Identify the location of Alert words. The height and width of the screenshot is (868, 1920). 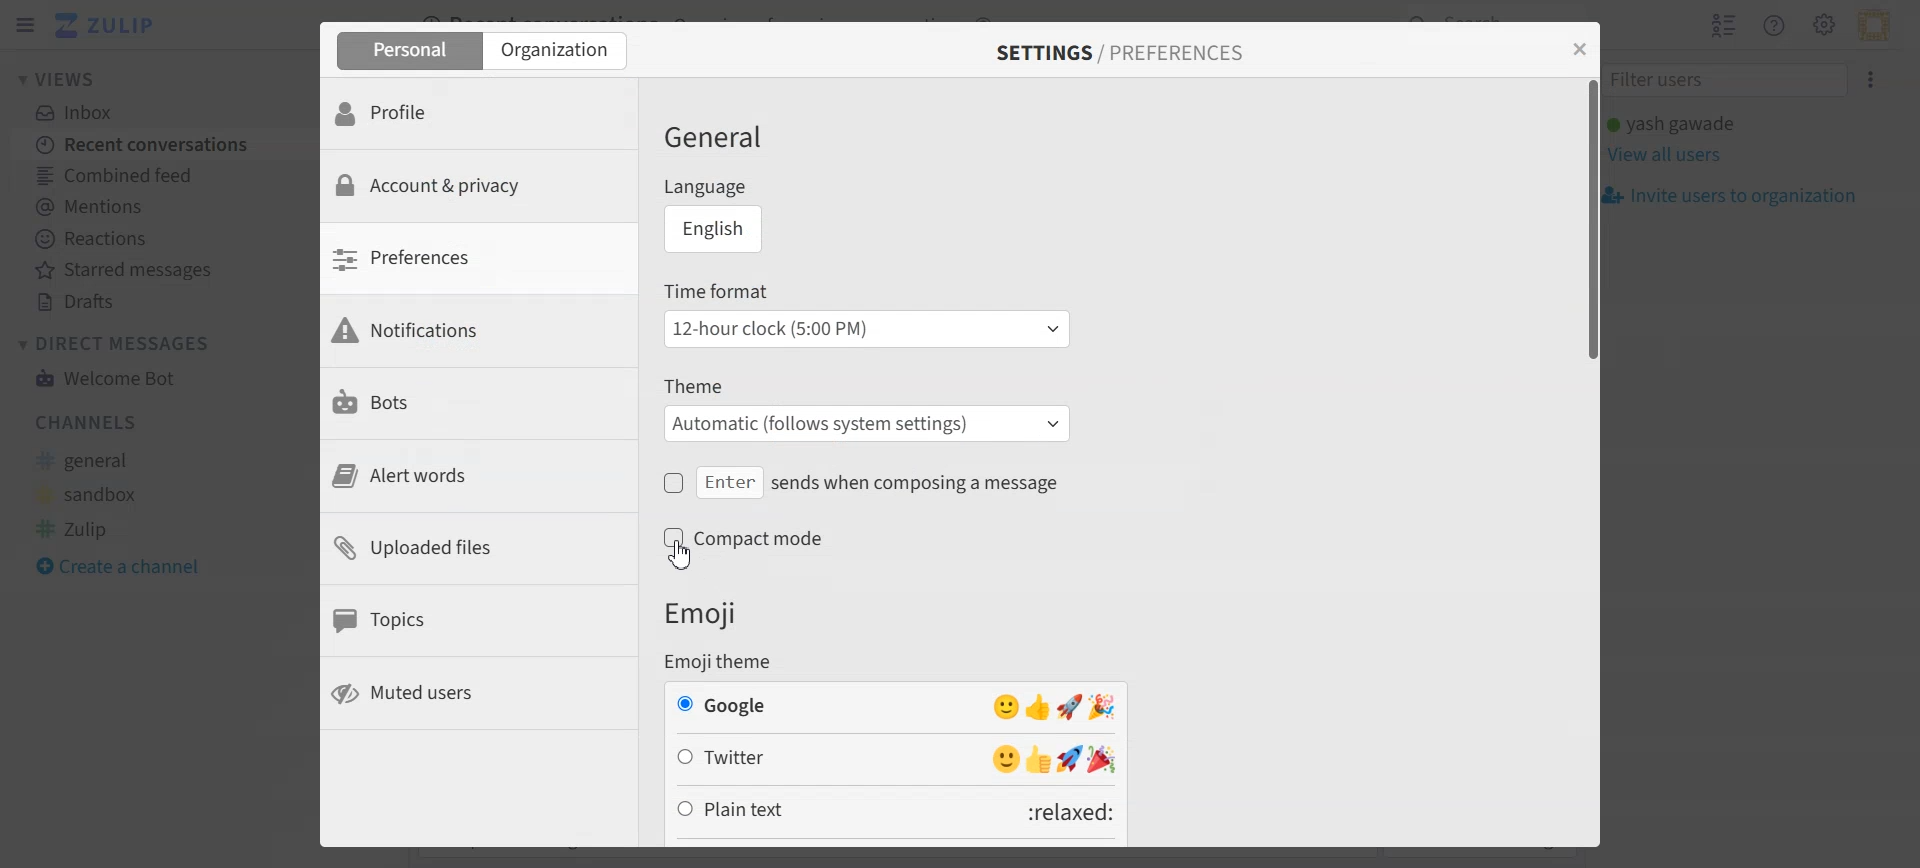
(478, 476).